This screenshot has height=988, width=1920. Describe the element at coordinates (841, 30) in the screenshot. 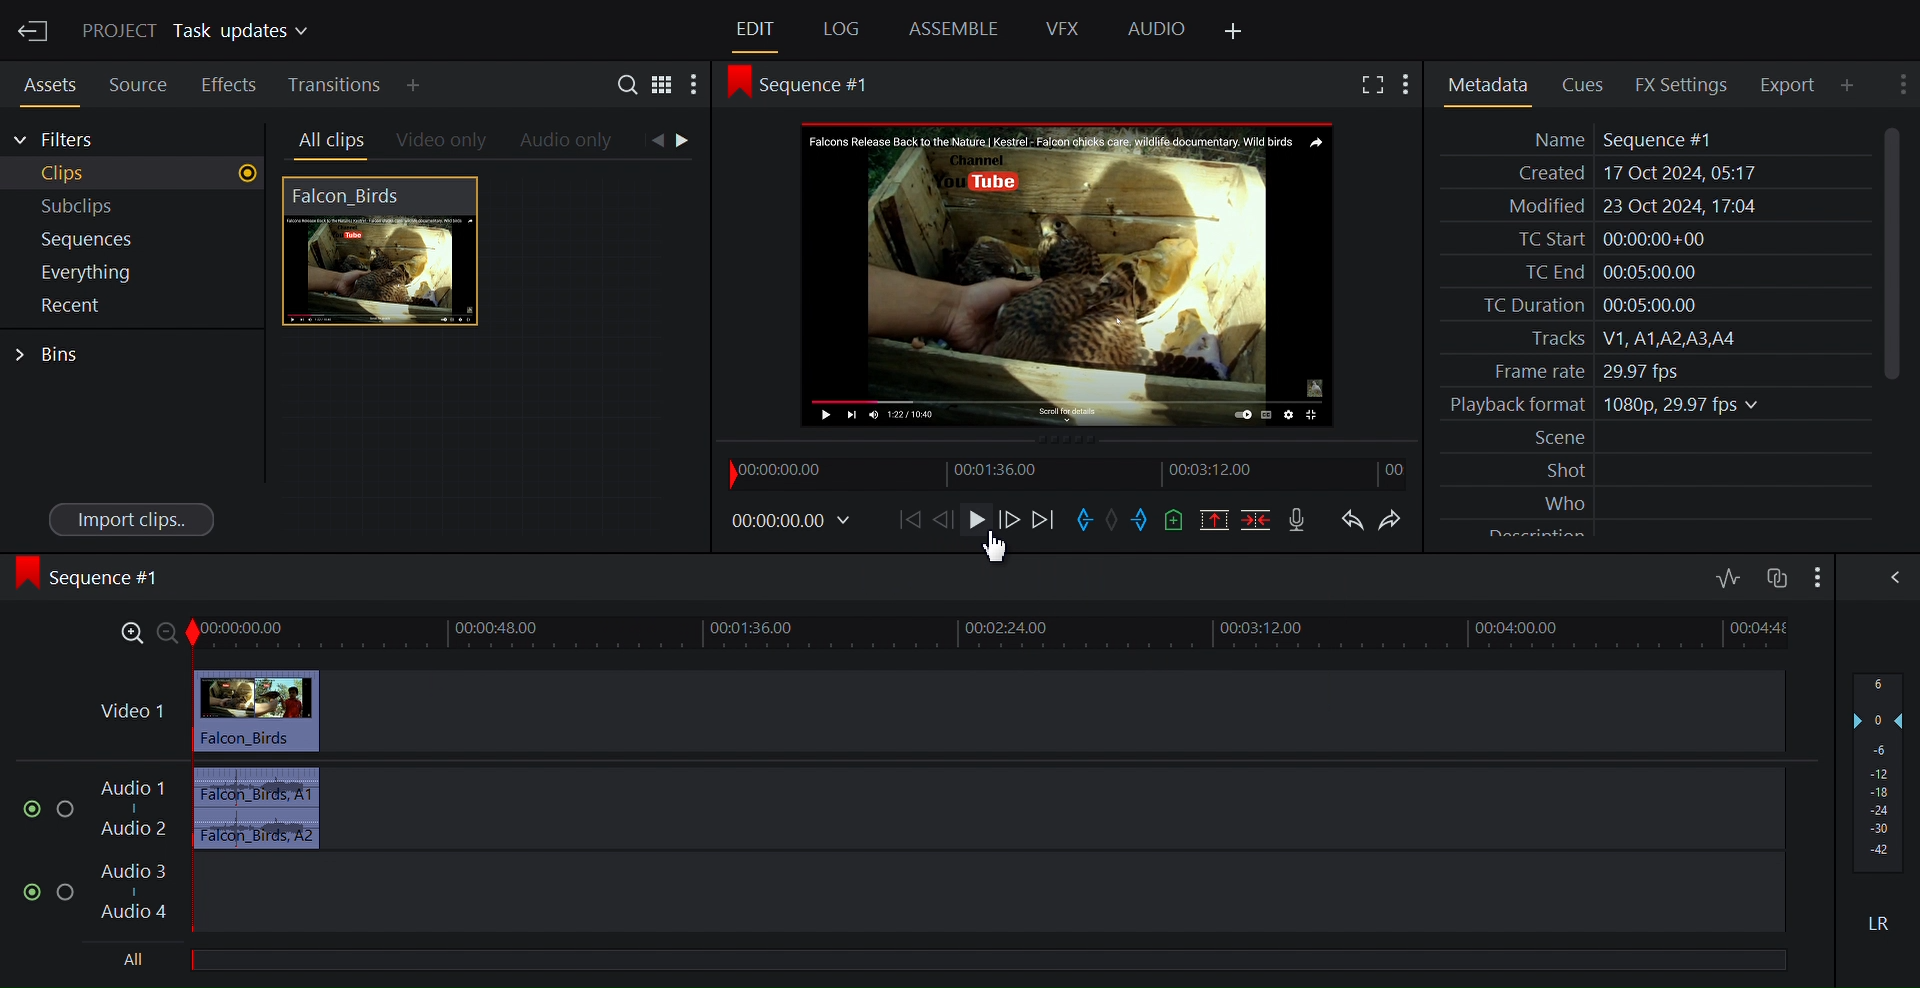

I see `Log` at that location.